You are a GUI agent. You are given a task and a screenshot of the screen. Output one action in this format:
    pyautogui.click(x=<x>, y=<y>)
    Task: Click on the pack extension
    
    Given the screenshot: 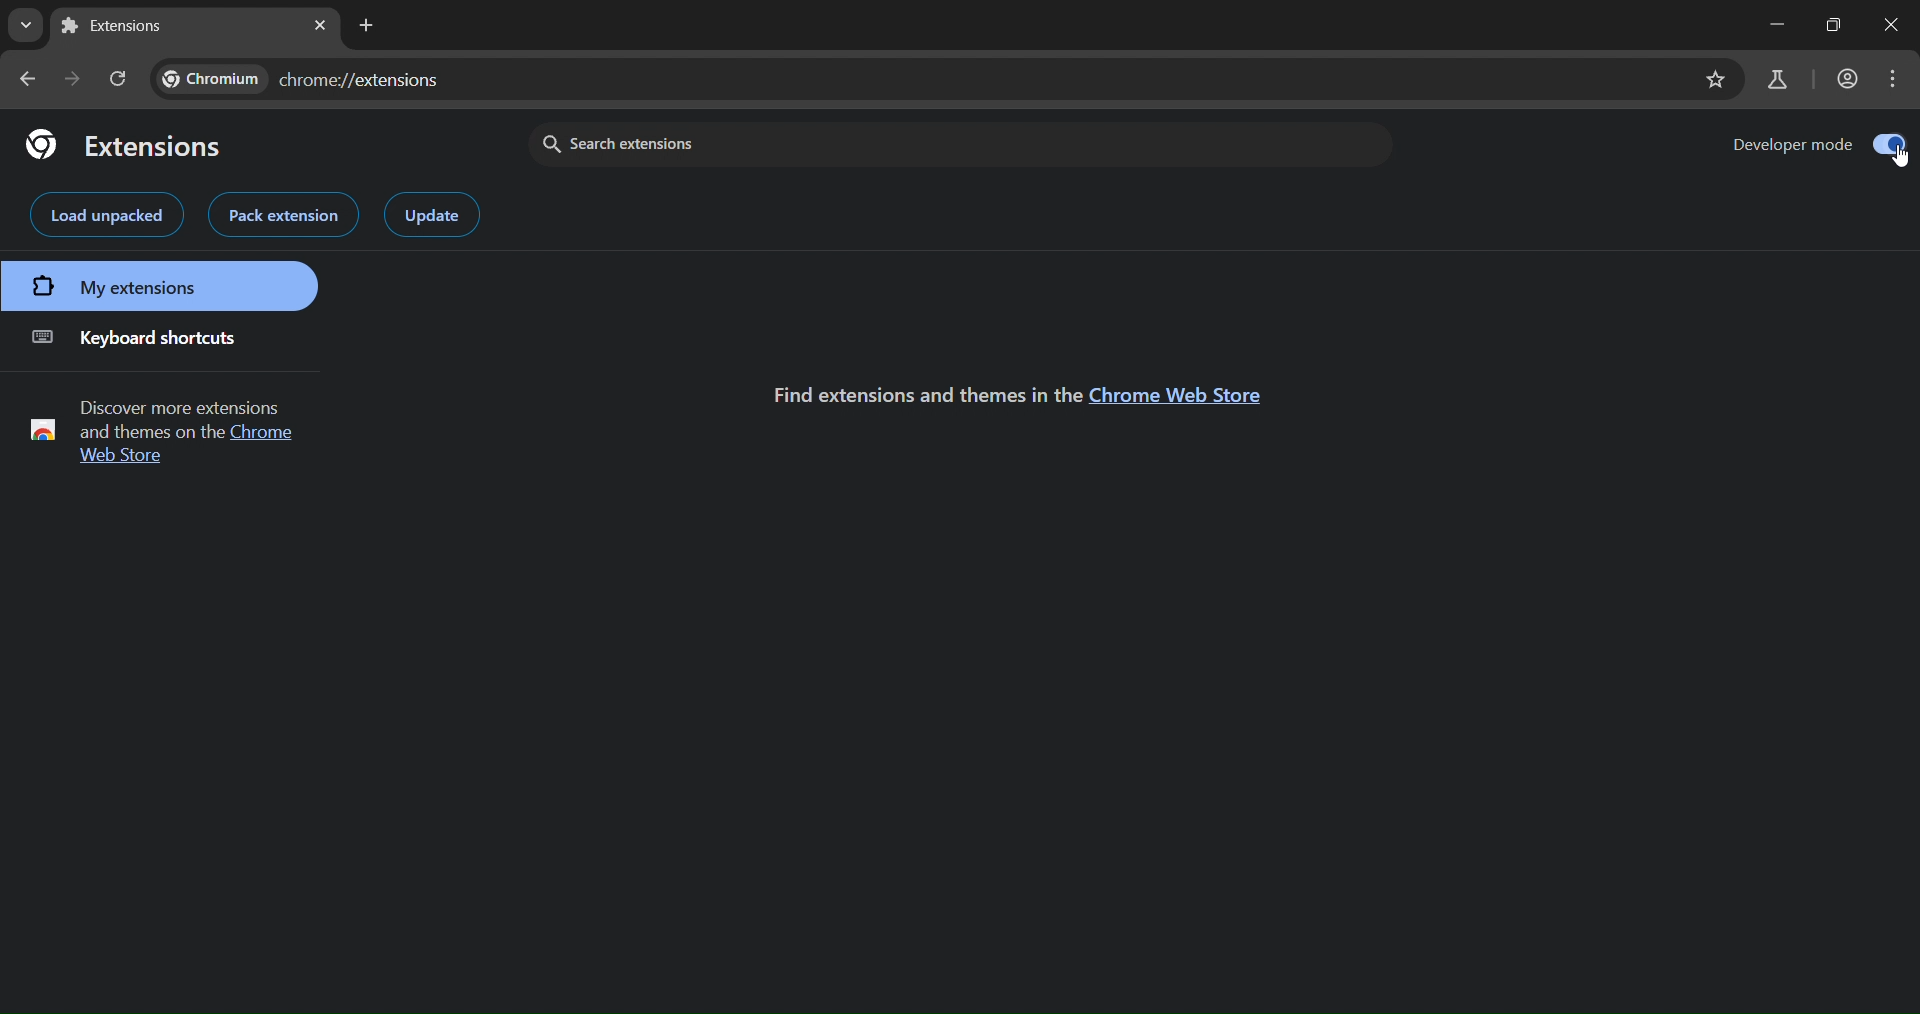 What is the action you would take?
    pyautogui.click(x=284, y=216)
    